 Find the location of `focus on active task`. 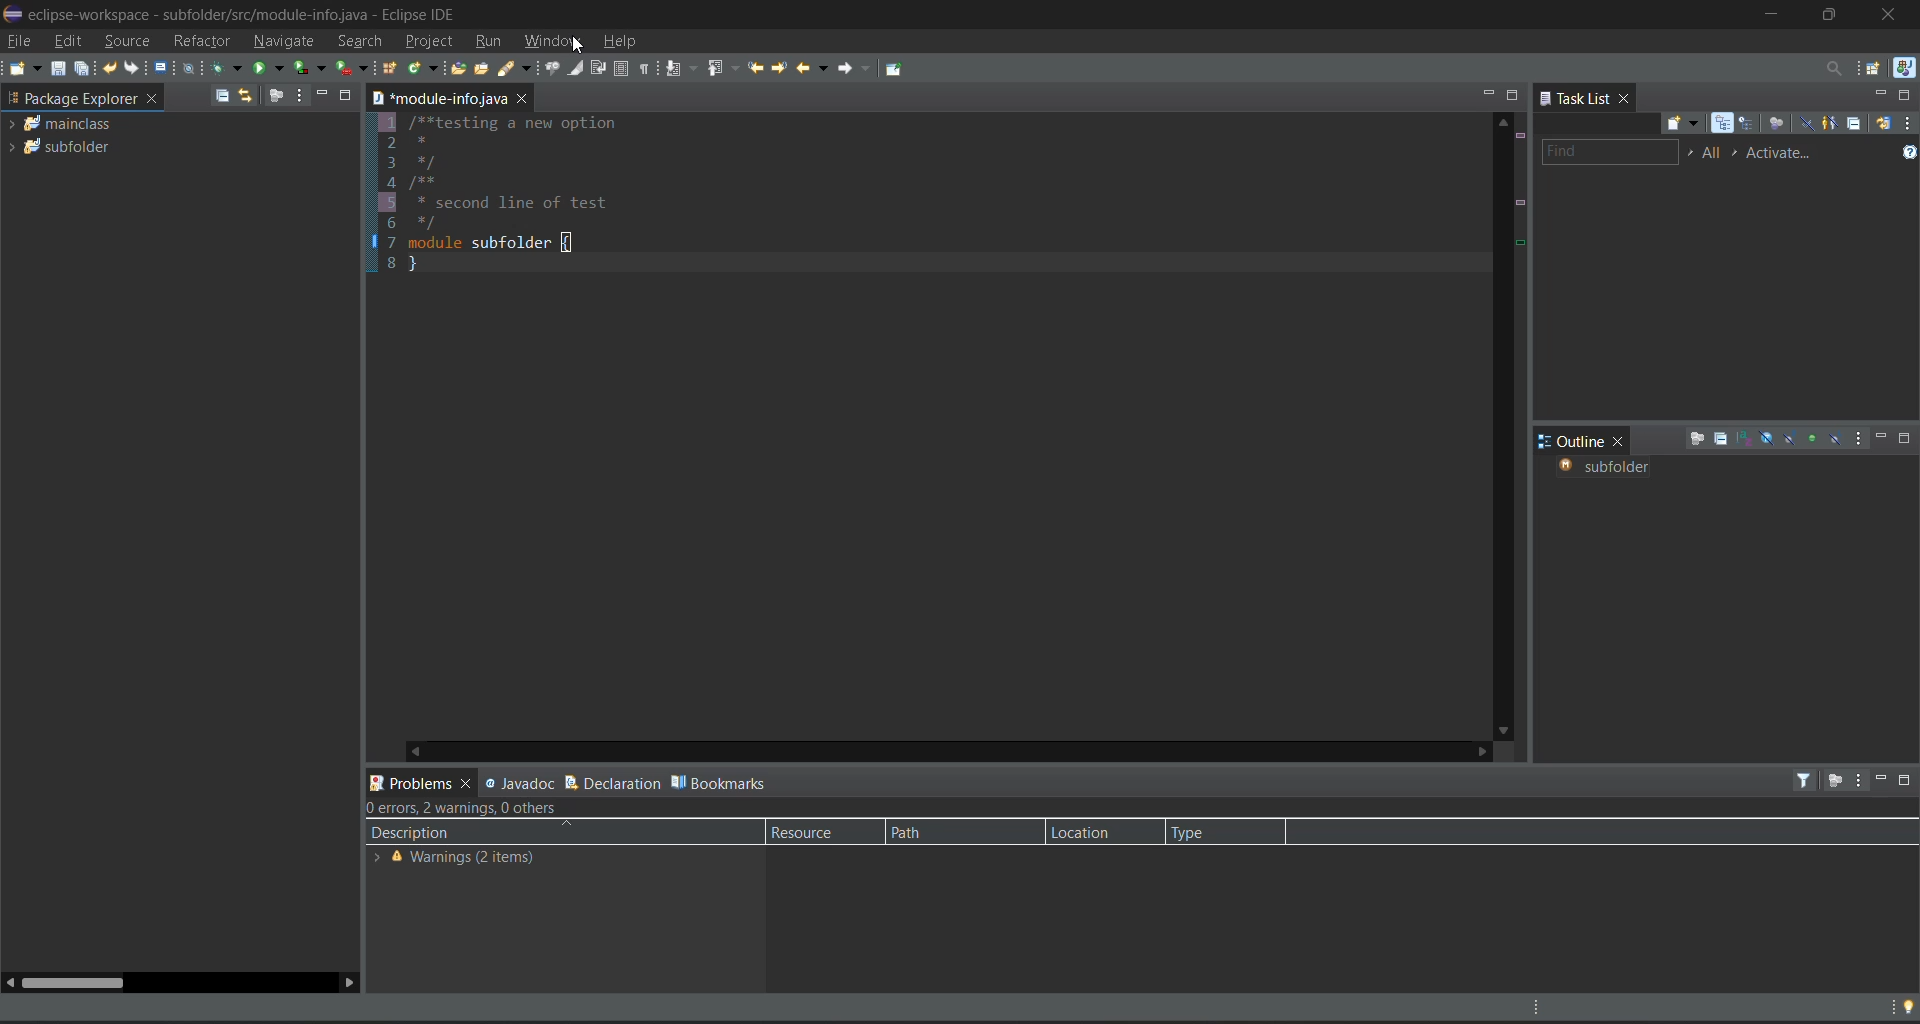

focus on active task is located at coordinates (274, 96).